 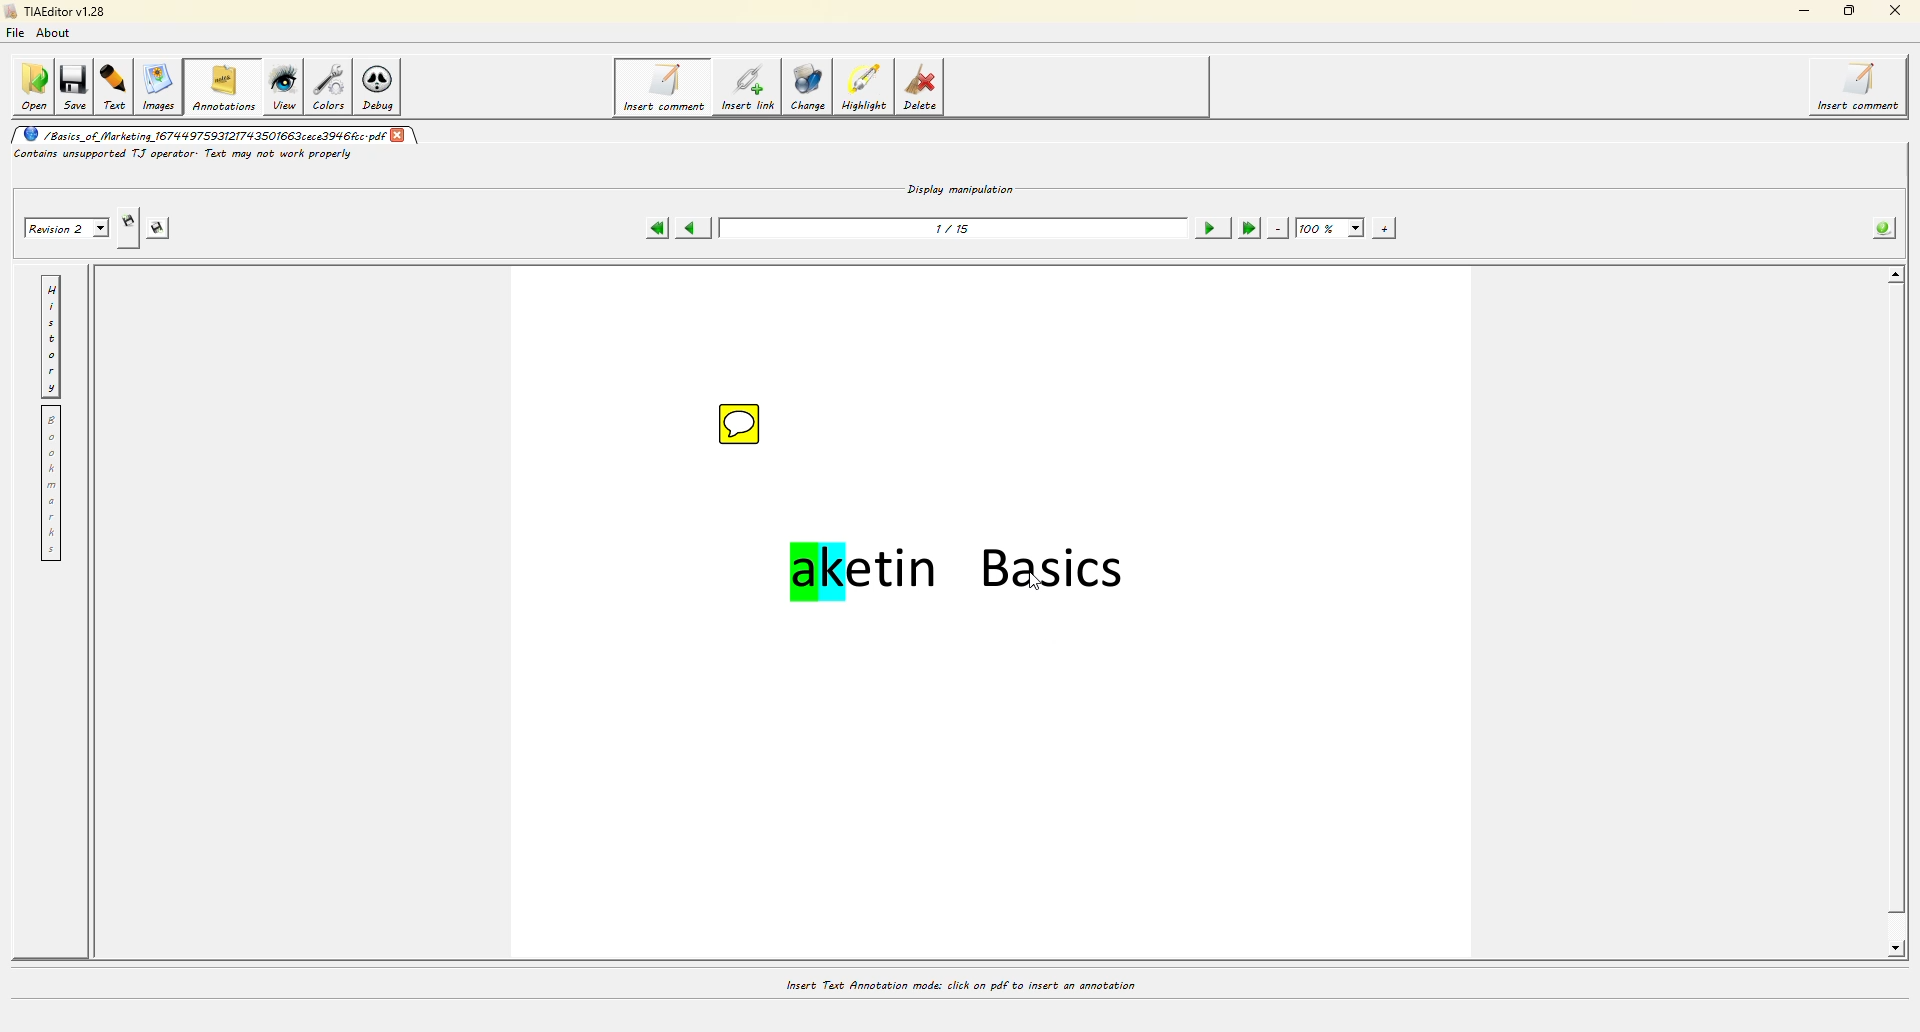 What do you see at coordinates (1331, 229) in the screenshot?
I see `100%` at bounding box center [1331, 229].